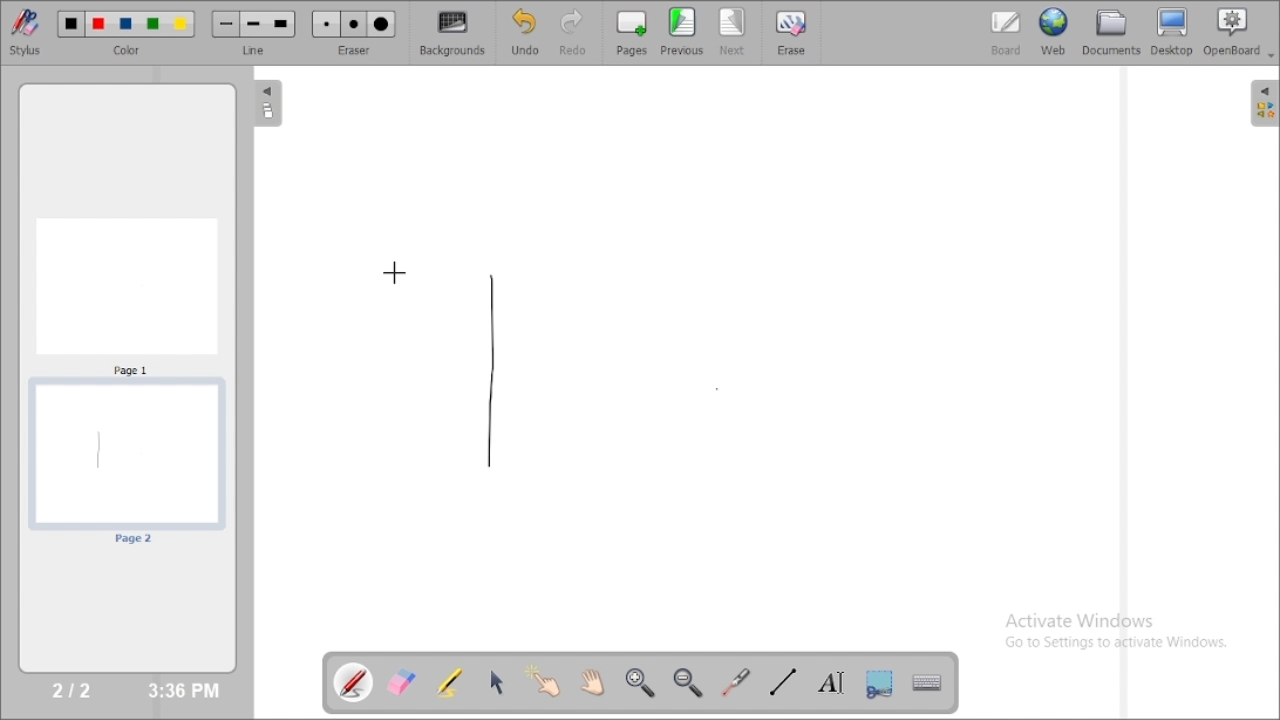  What do you see at coordinates (25, 31) in the screenshot?
I see `stylus` at bounding box center [25, 31].